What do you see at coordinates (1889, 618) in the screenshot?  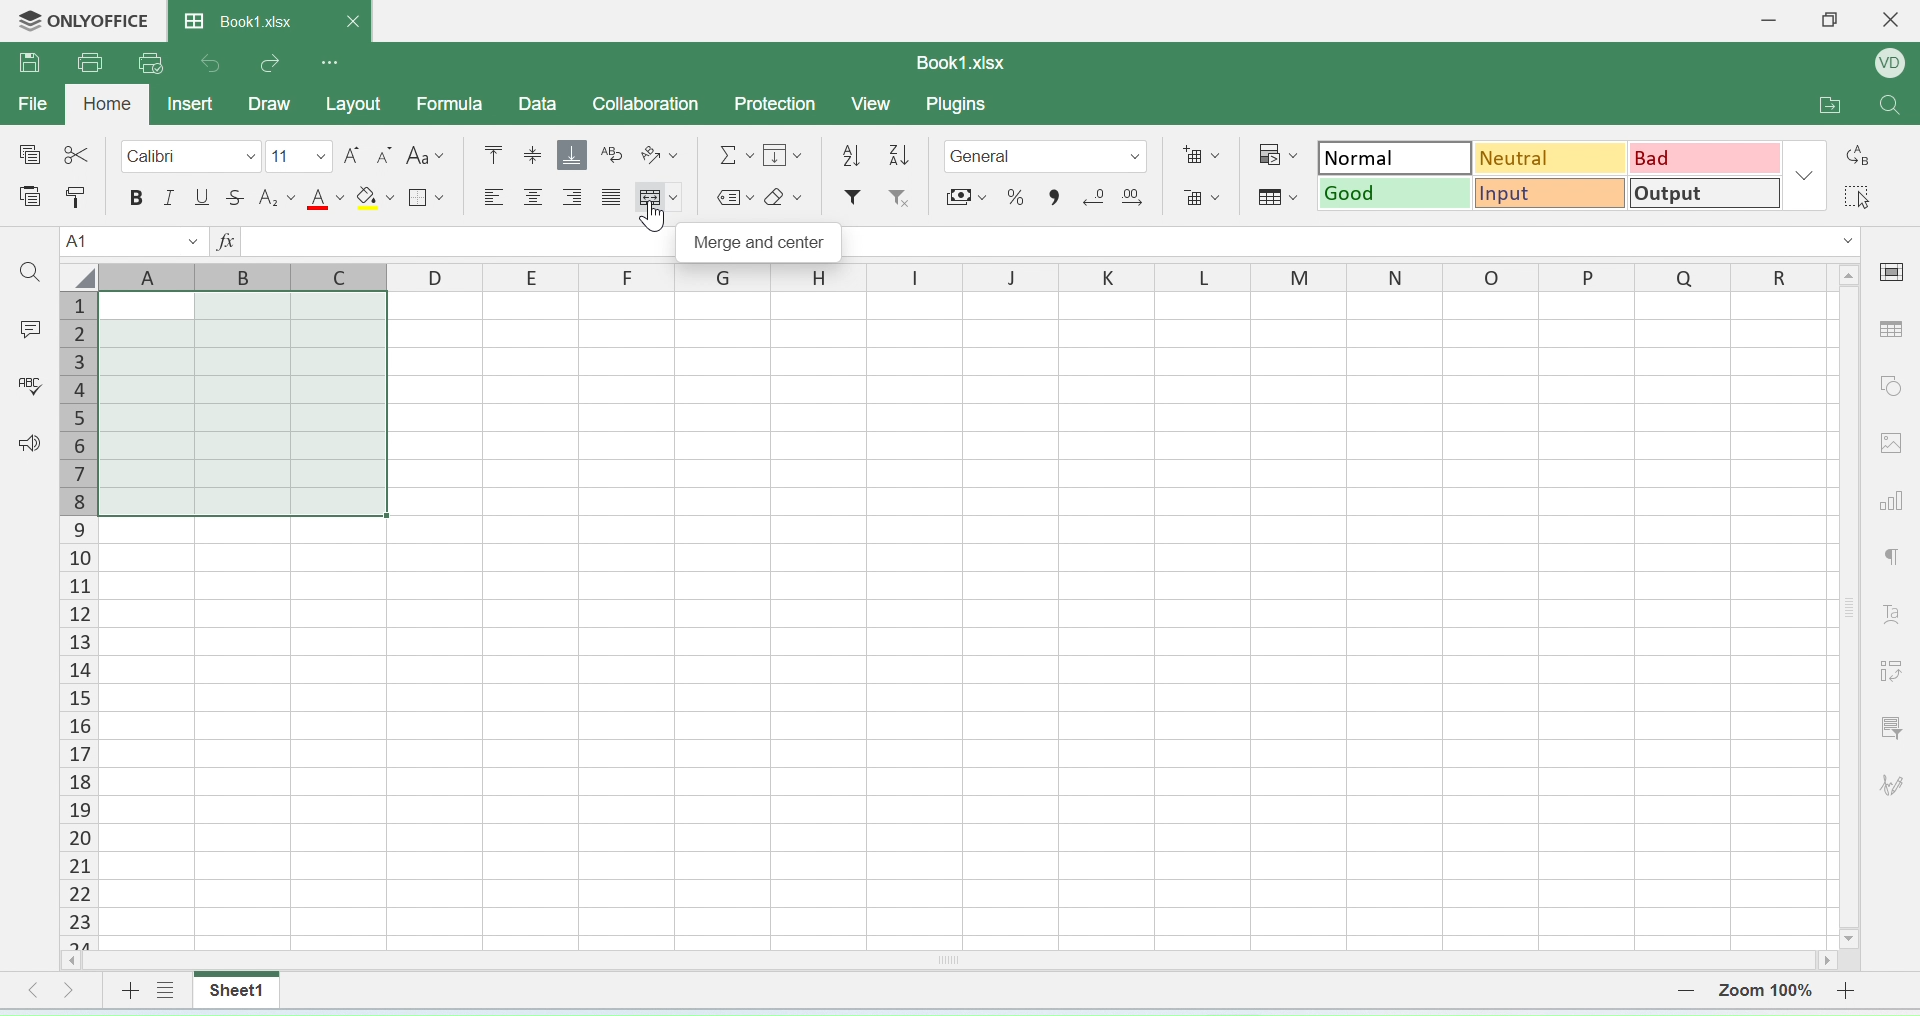 I see `font style` at bounding box center [1889, 618].